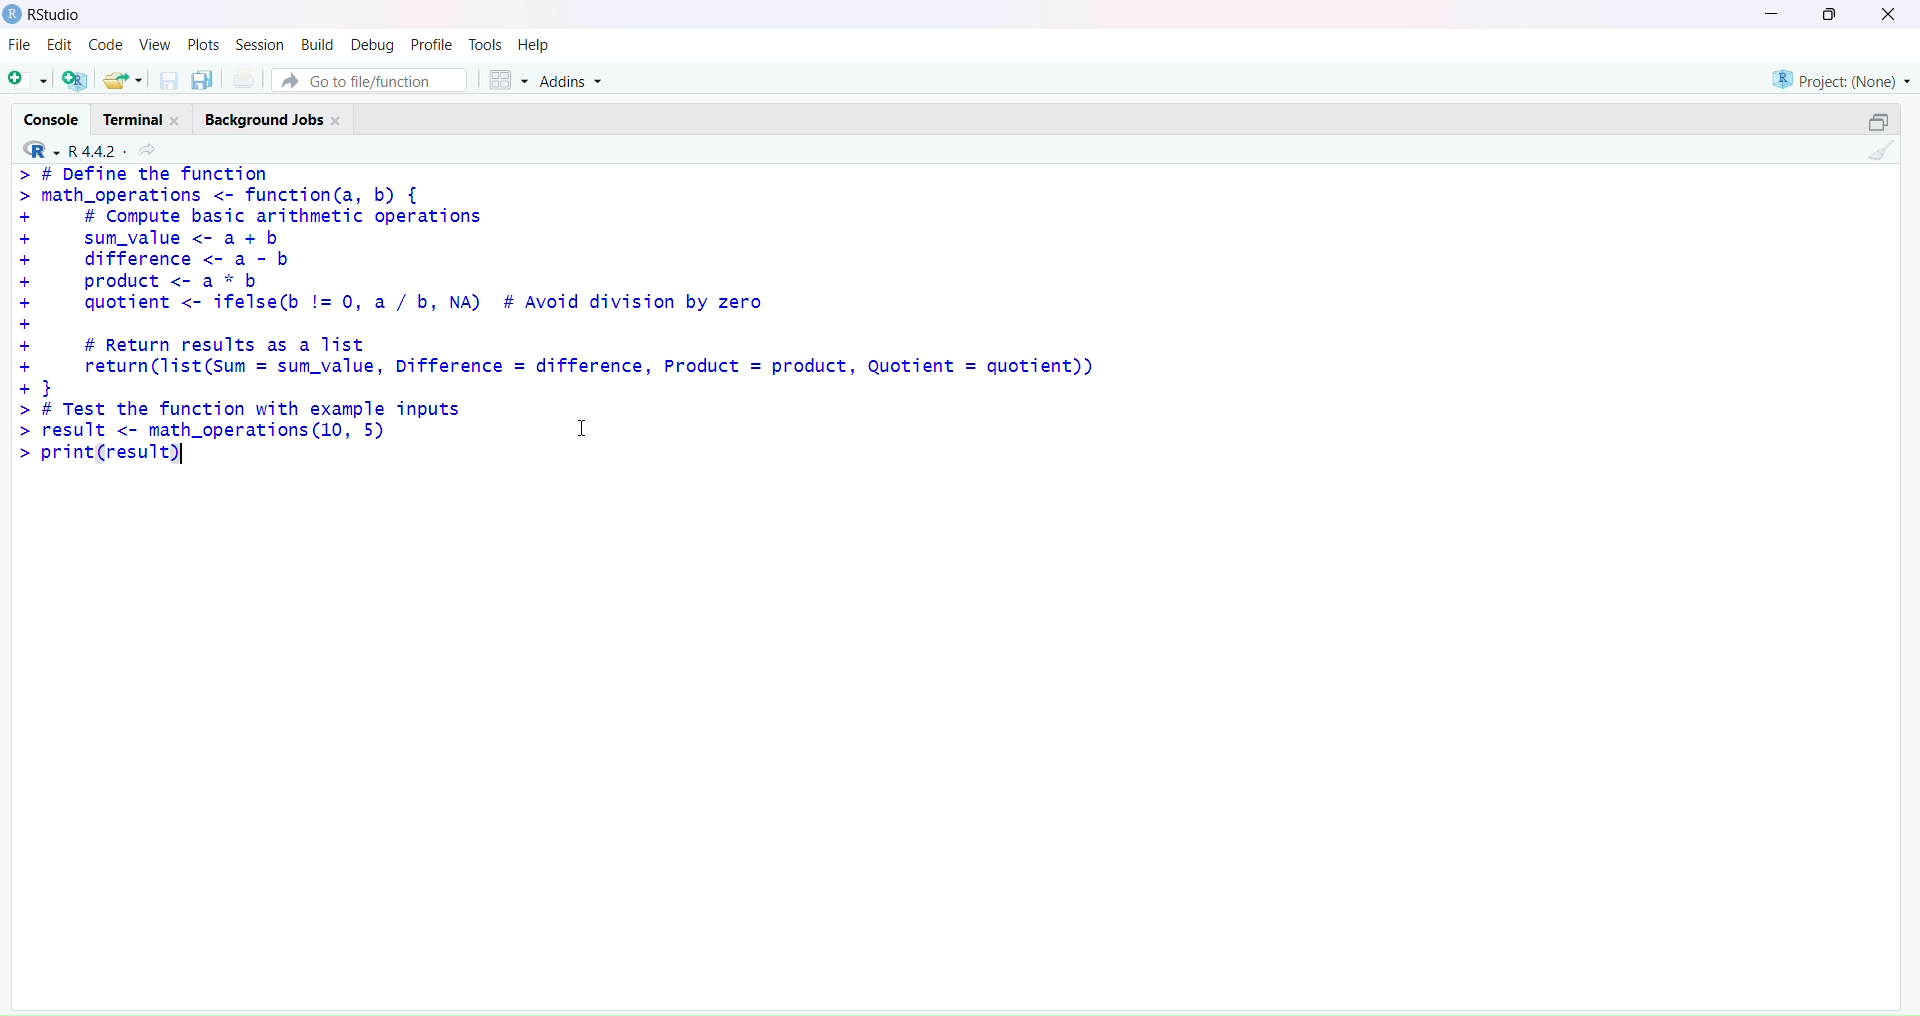 The image size is (1920, 1016). Describe the element at coordinates (371, 79) in the screenshot. I see `Go to file/function` at that location.